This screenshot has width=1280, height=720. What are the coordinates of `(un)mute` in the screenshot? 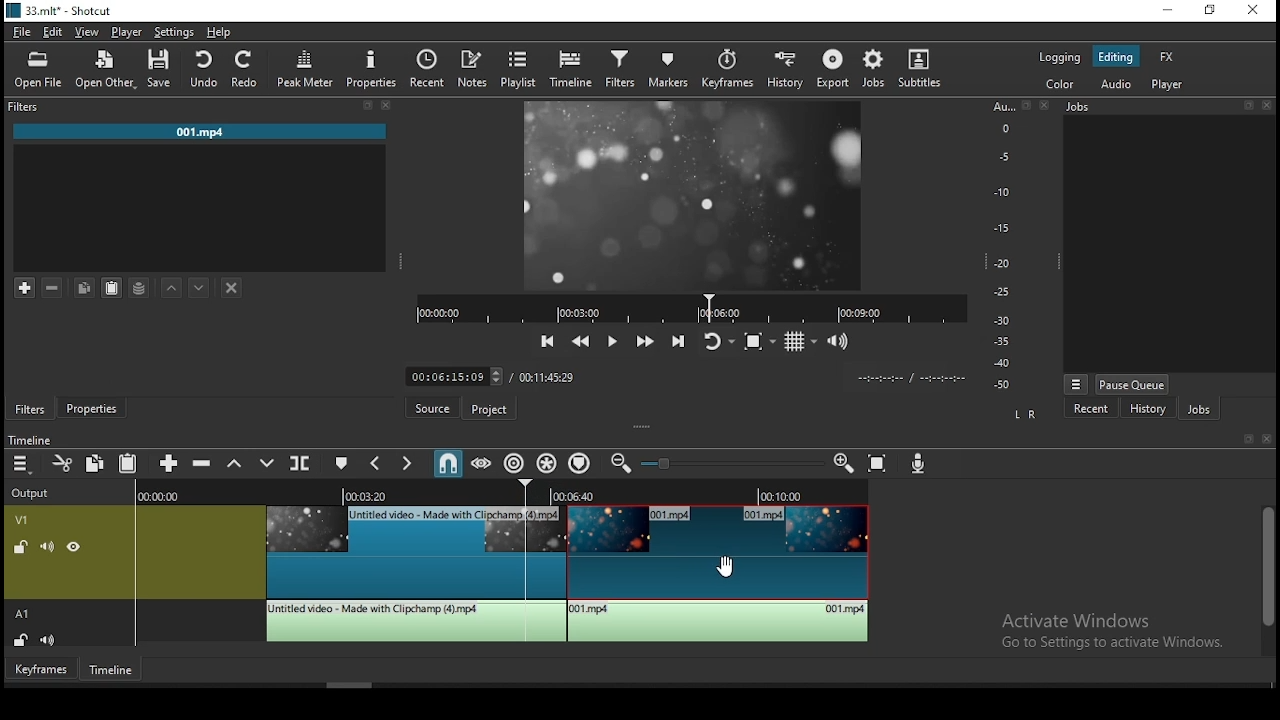 It's located at (52, 640).